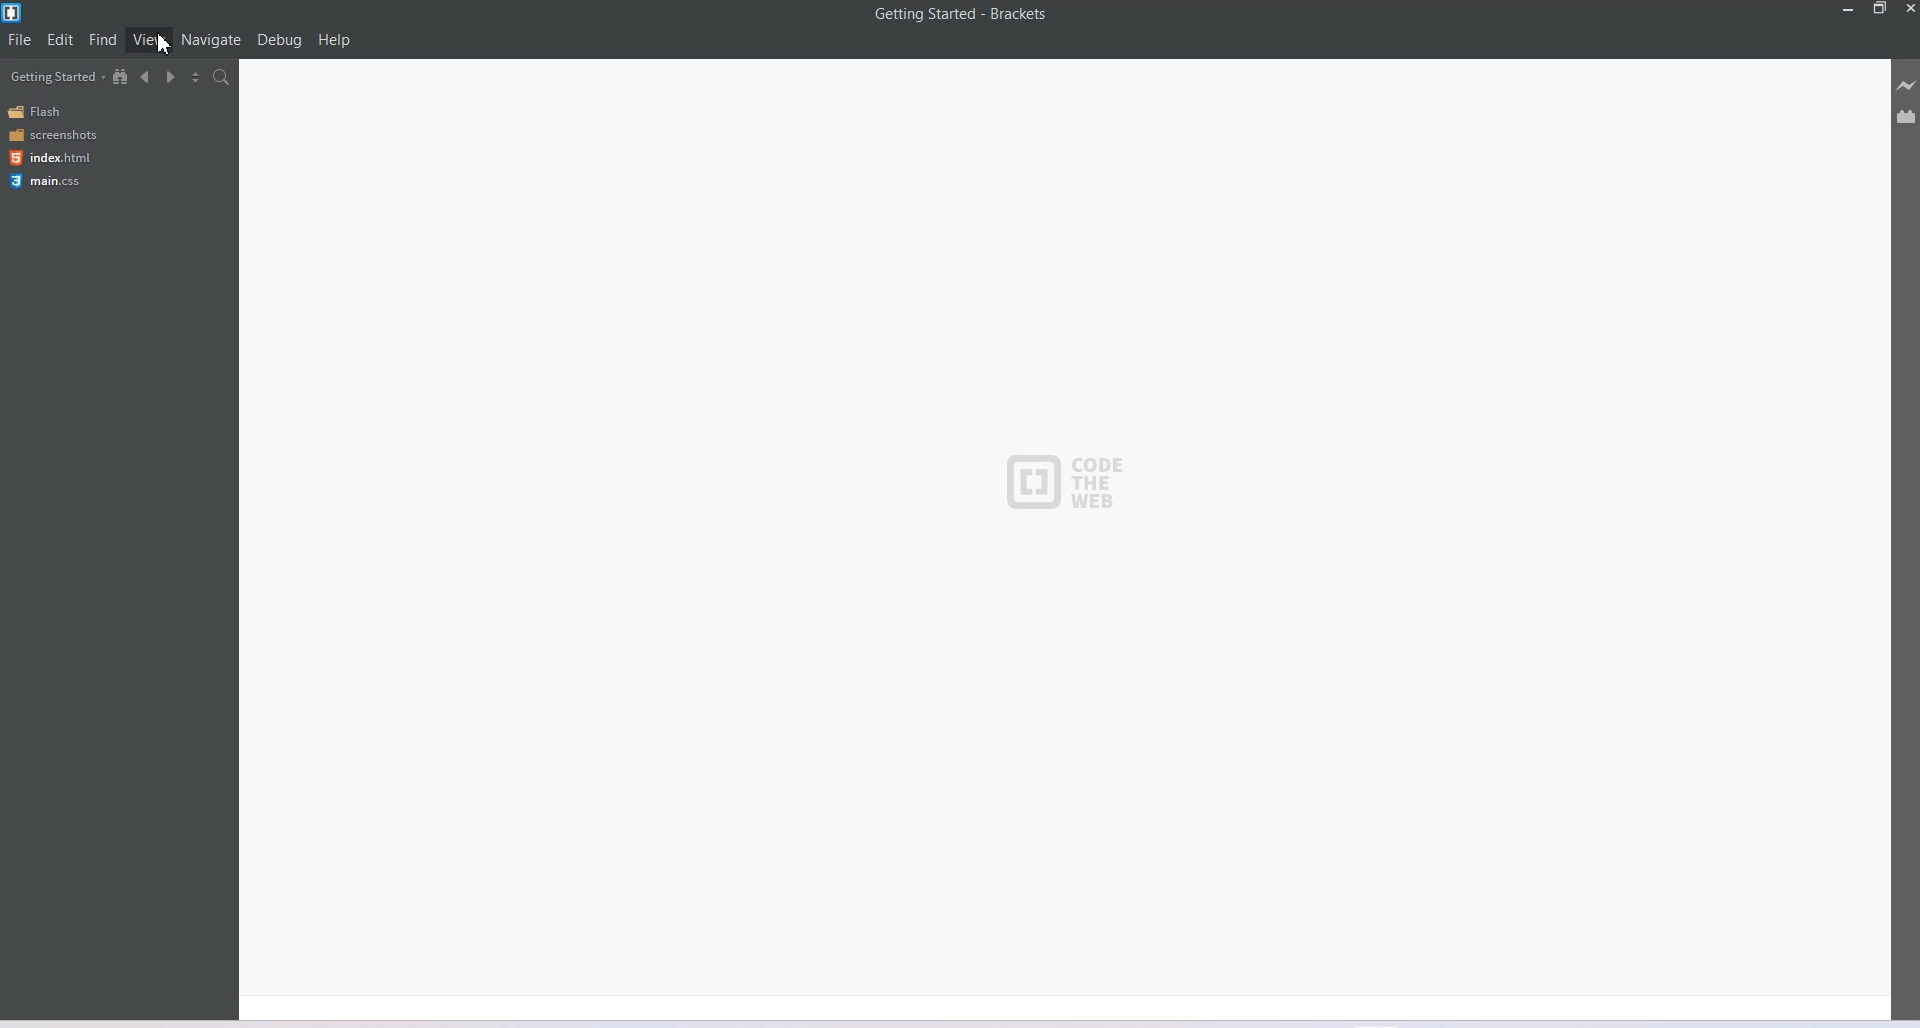 The width and height of the screenshot is (1920, 1028). What do you see at coordinates (1906, 85) in the screenshot?
I see `Live Preview` at bounding box center [1906, 85].